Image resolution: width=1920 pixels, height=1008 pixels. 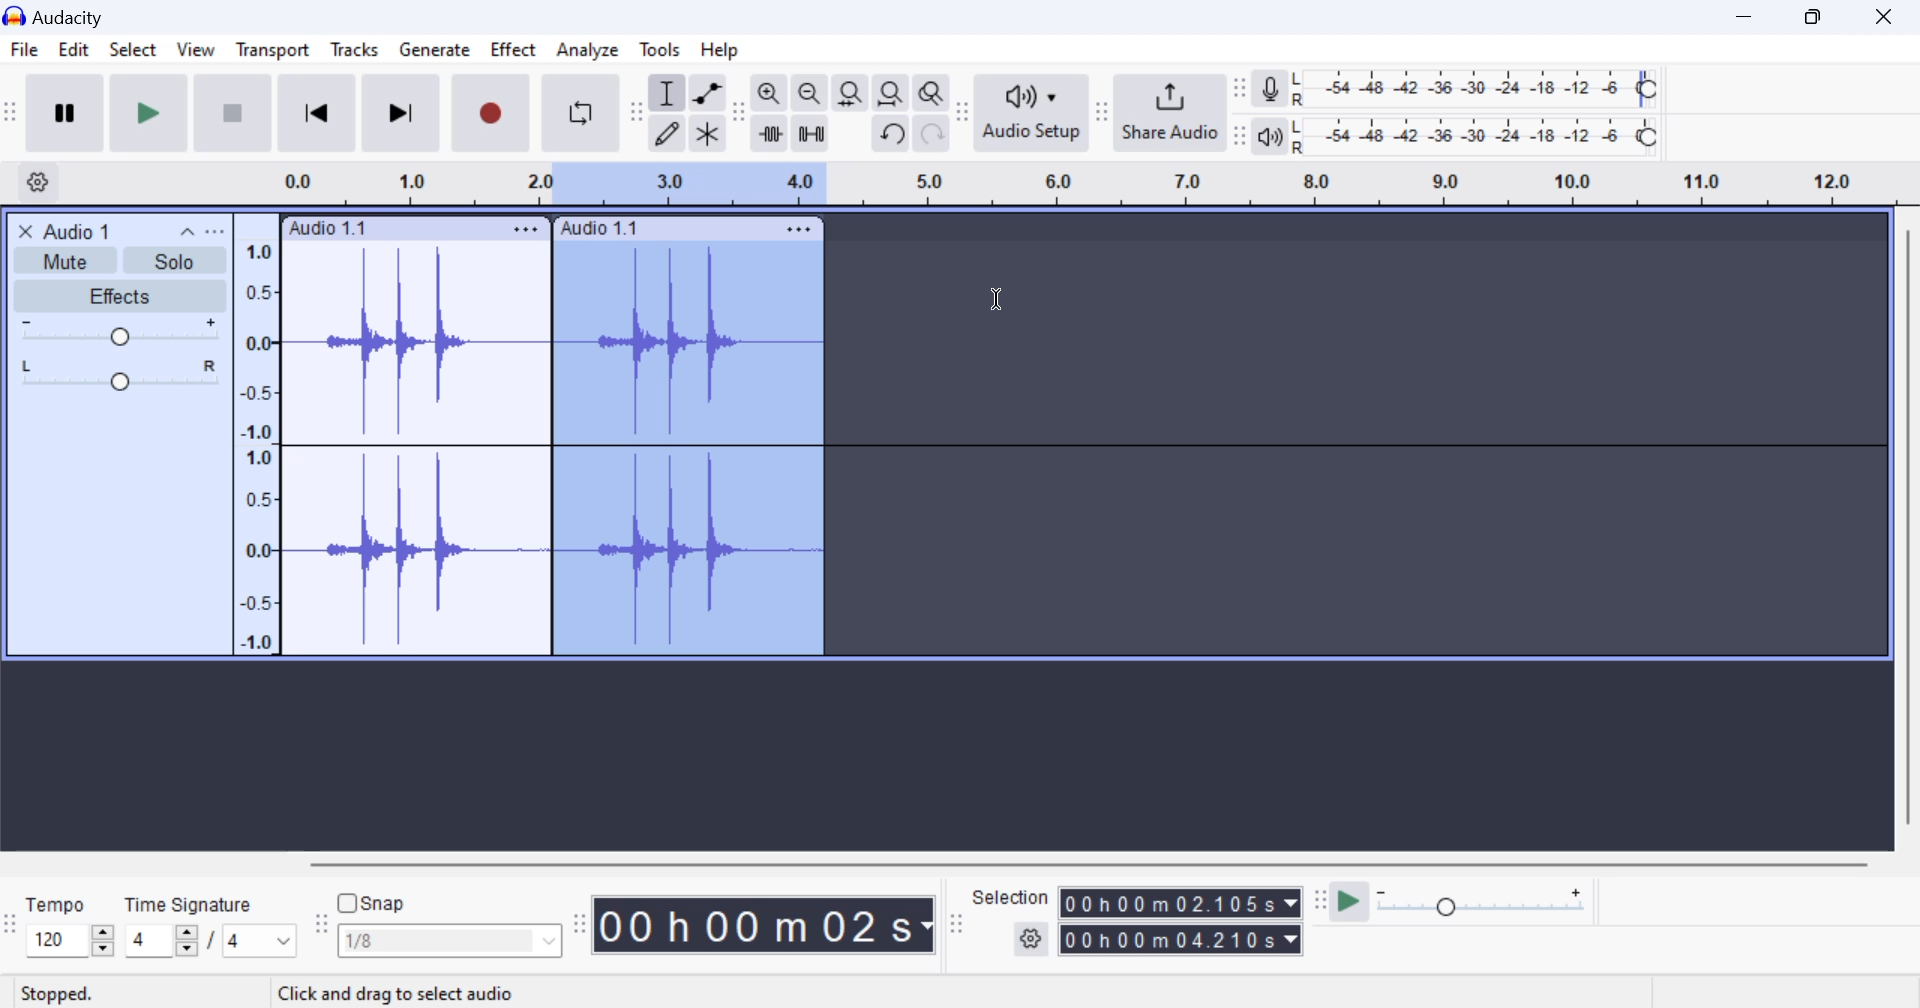 I want to click on zoom in, so click(x=769, y=94).